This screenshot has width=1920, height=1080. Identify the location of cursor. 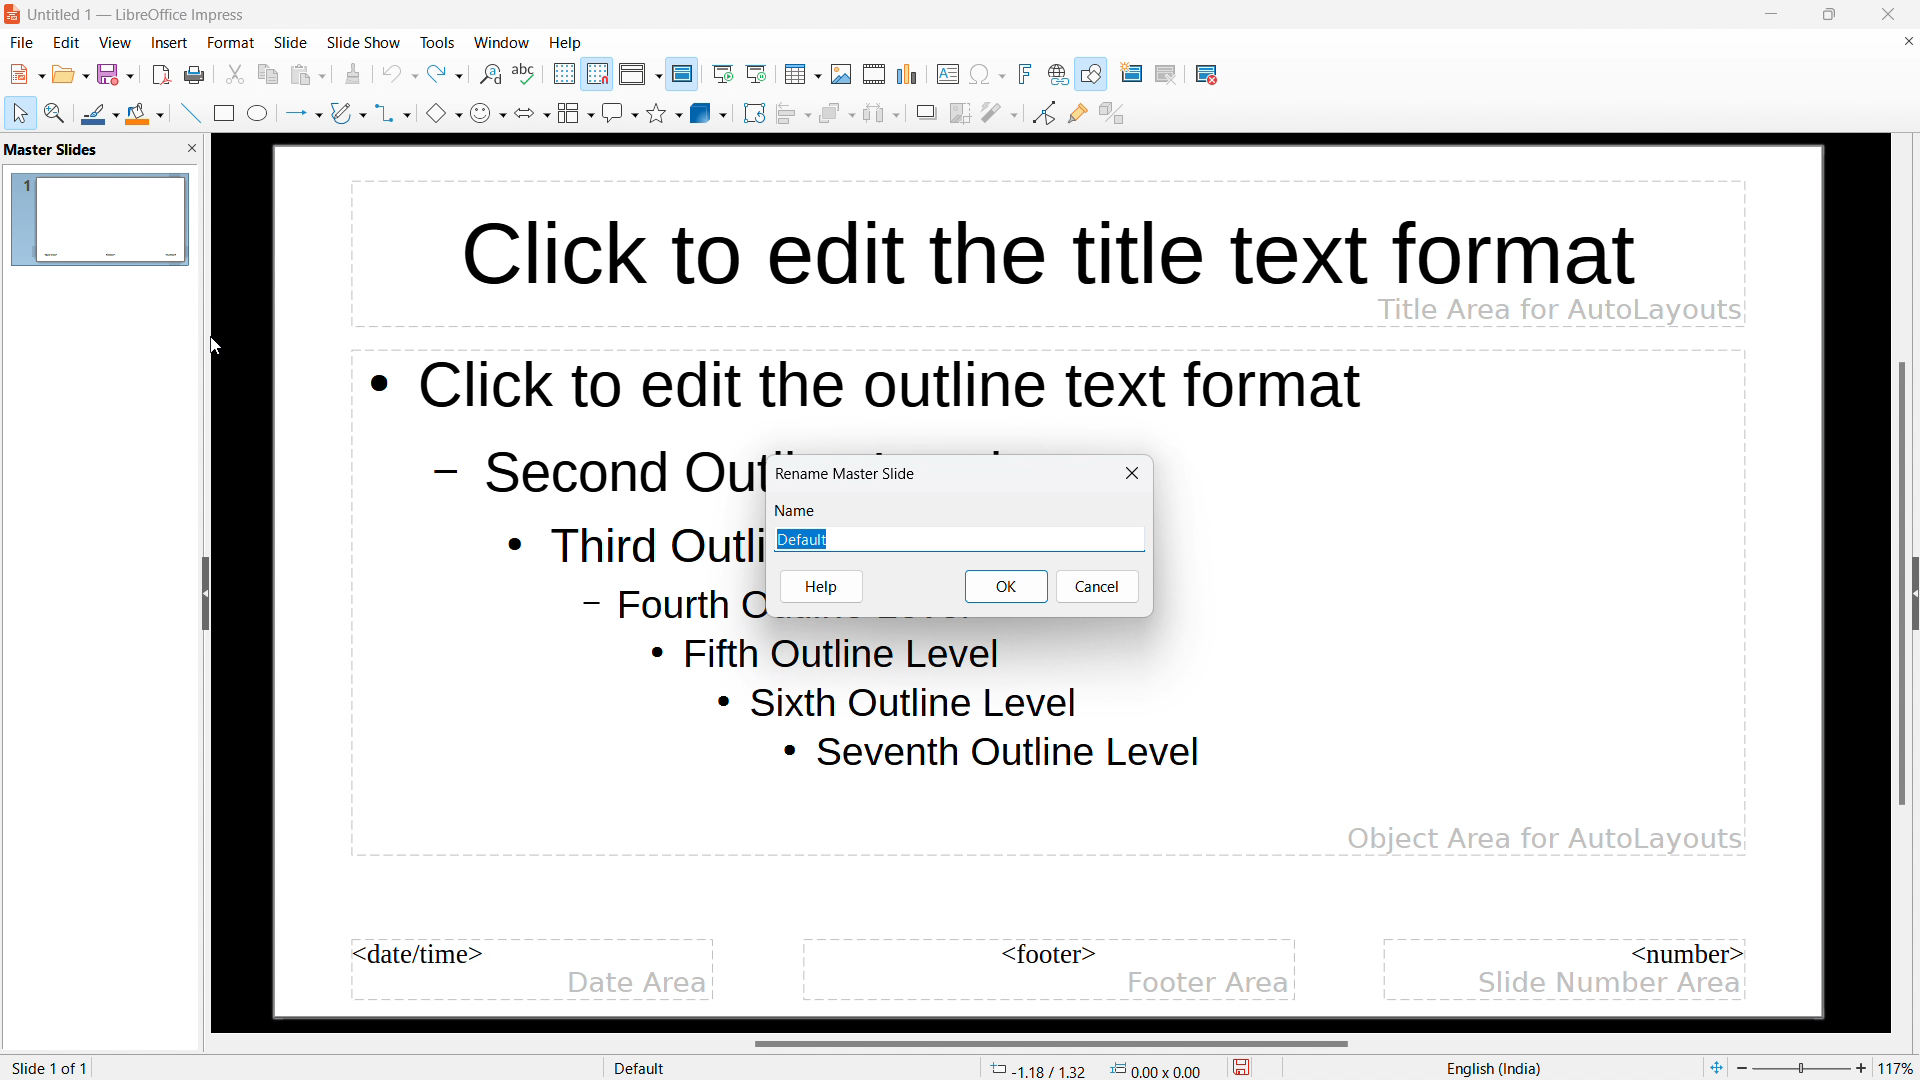
(217, 347).